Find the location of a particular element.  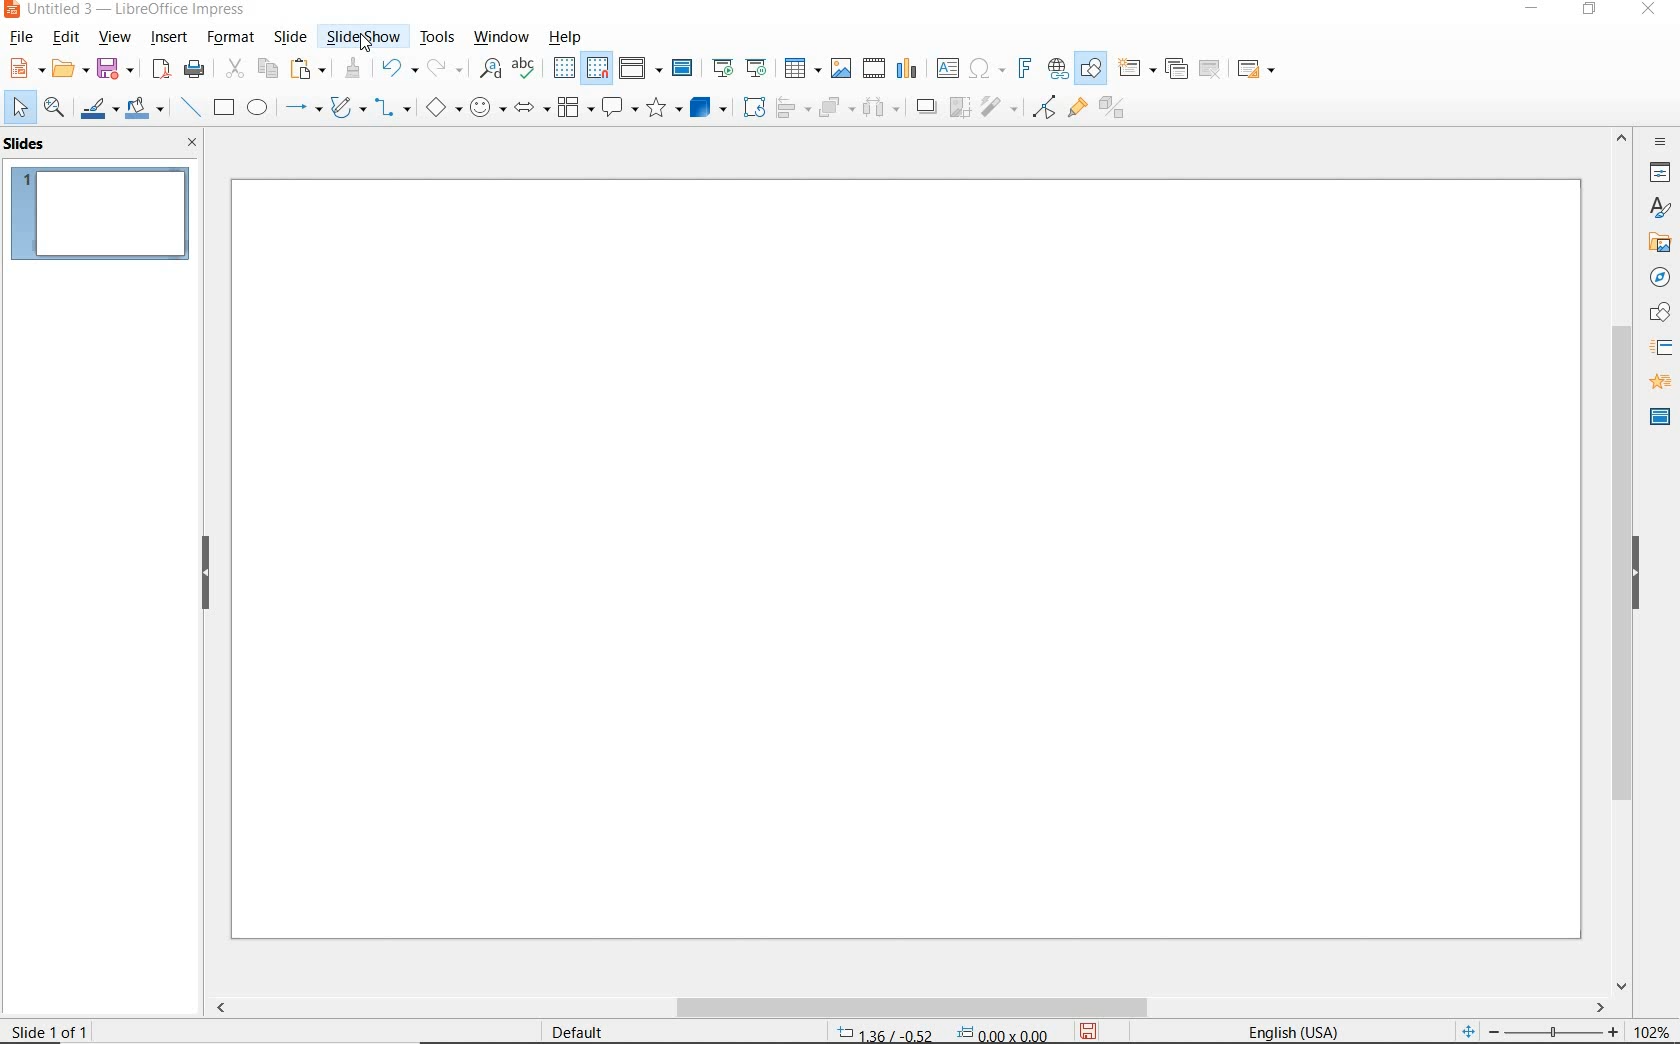

SYMBOL SHAPES is located at coordinates (486, 107).